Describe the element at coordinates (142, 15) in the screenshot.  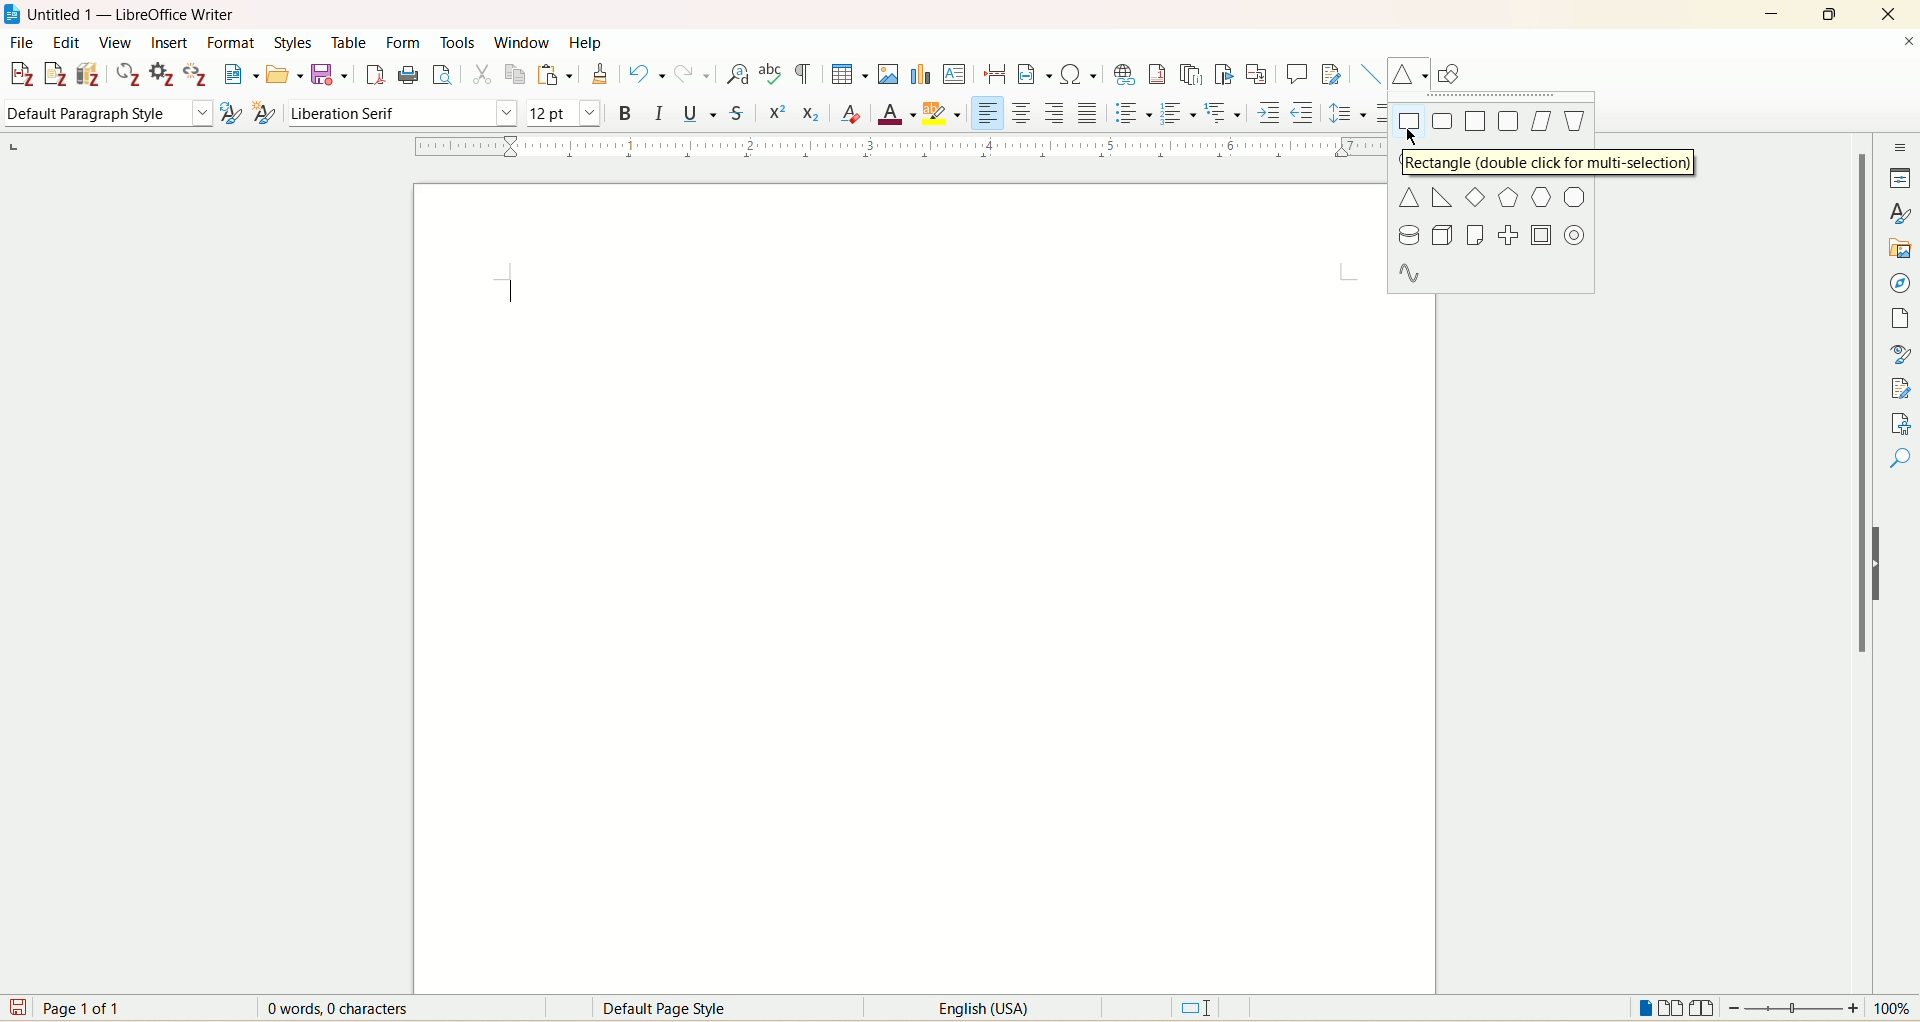
I see `document name` at that location.